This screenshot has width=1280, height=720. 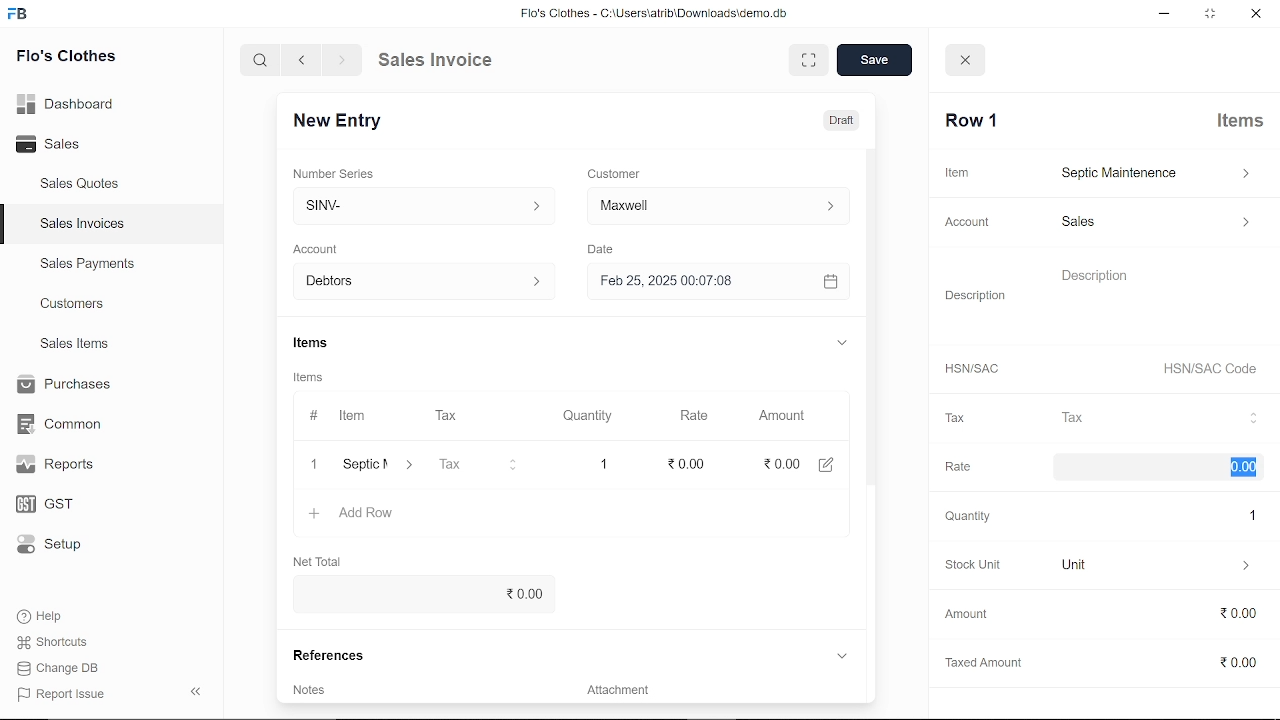 What do you see at coordinates (829, 281) in the screenshot?
I see `open calender` at bounding box center [829, 281].